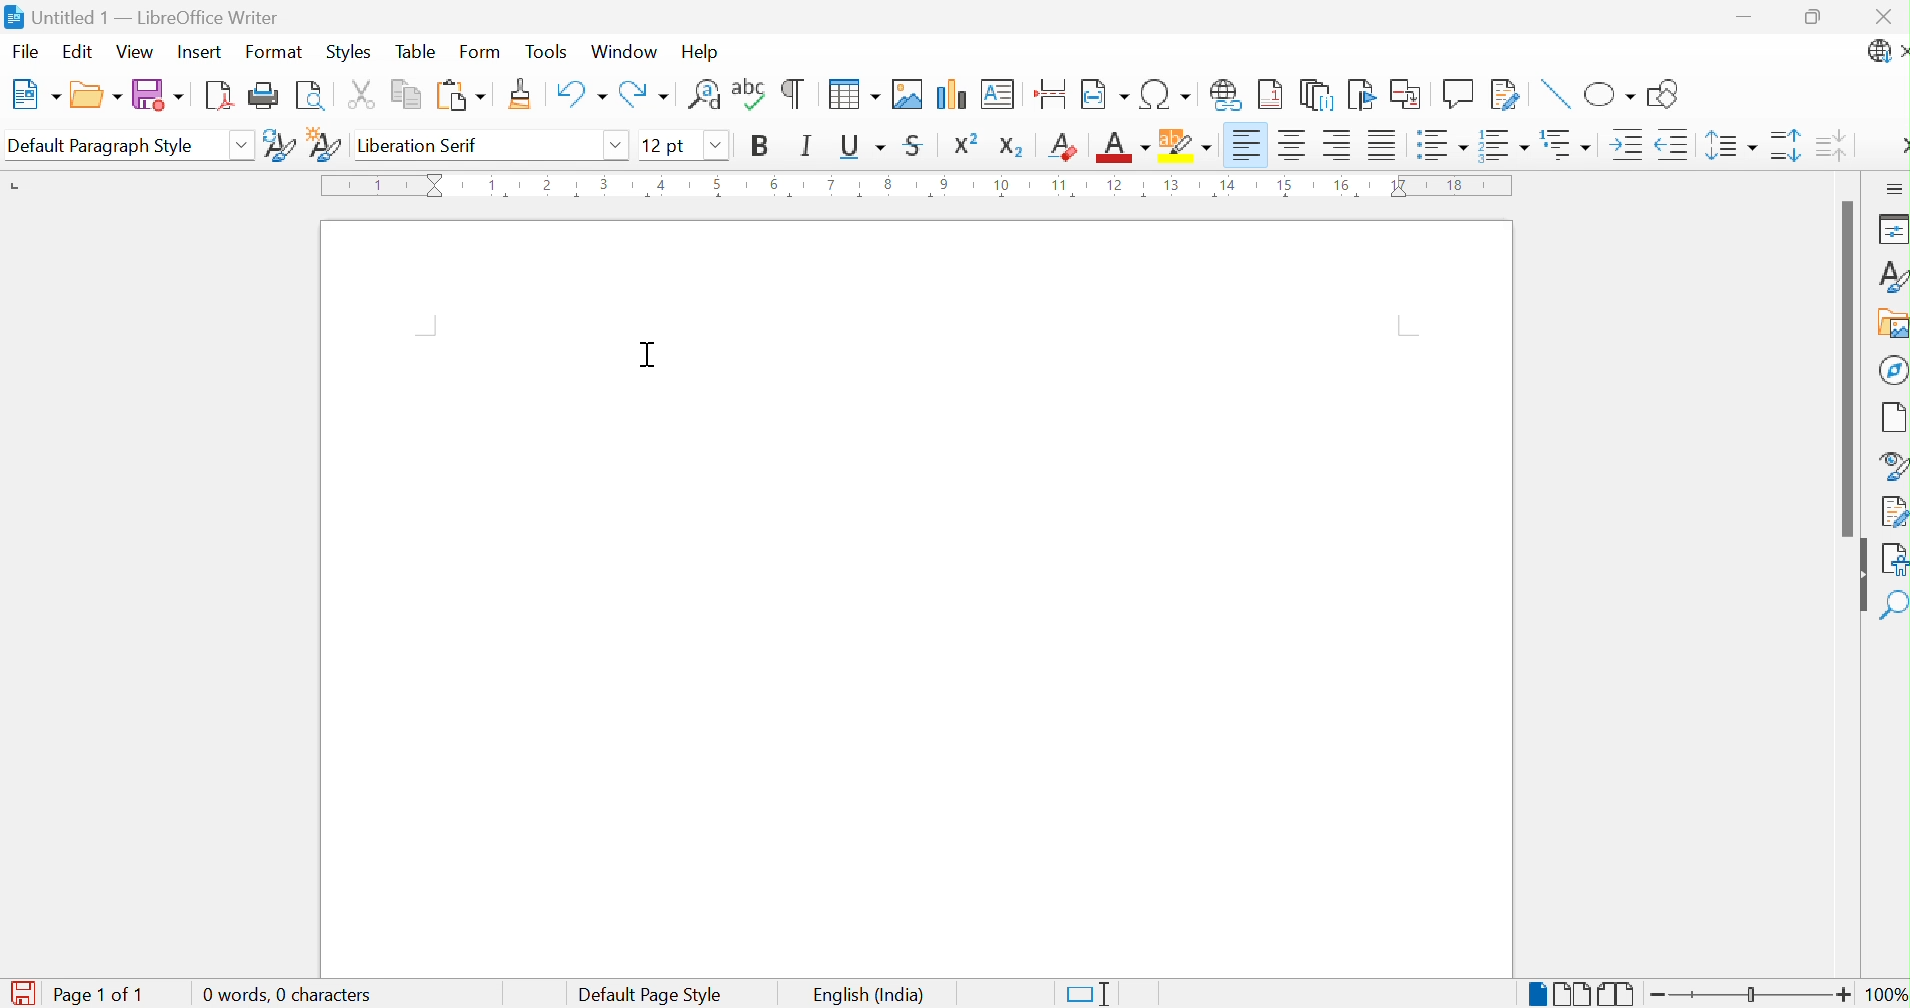  What do you see at coordinates (1618, 991) in the screenshot?
I see `Book View` at bounding box center [1618, 991].